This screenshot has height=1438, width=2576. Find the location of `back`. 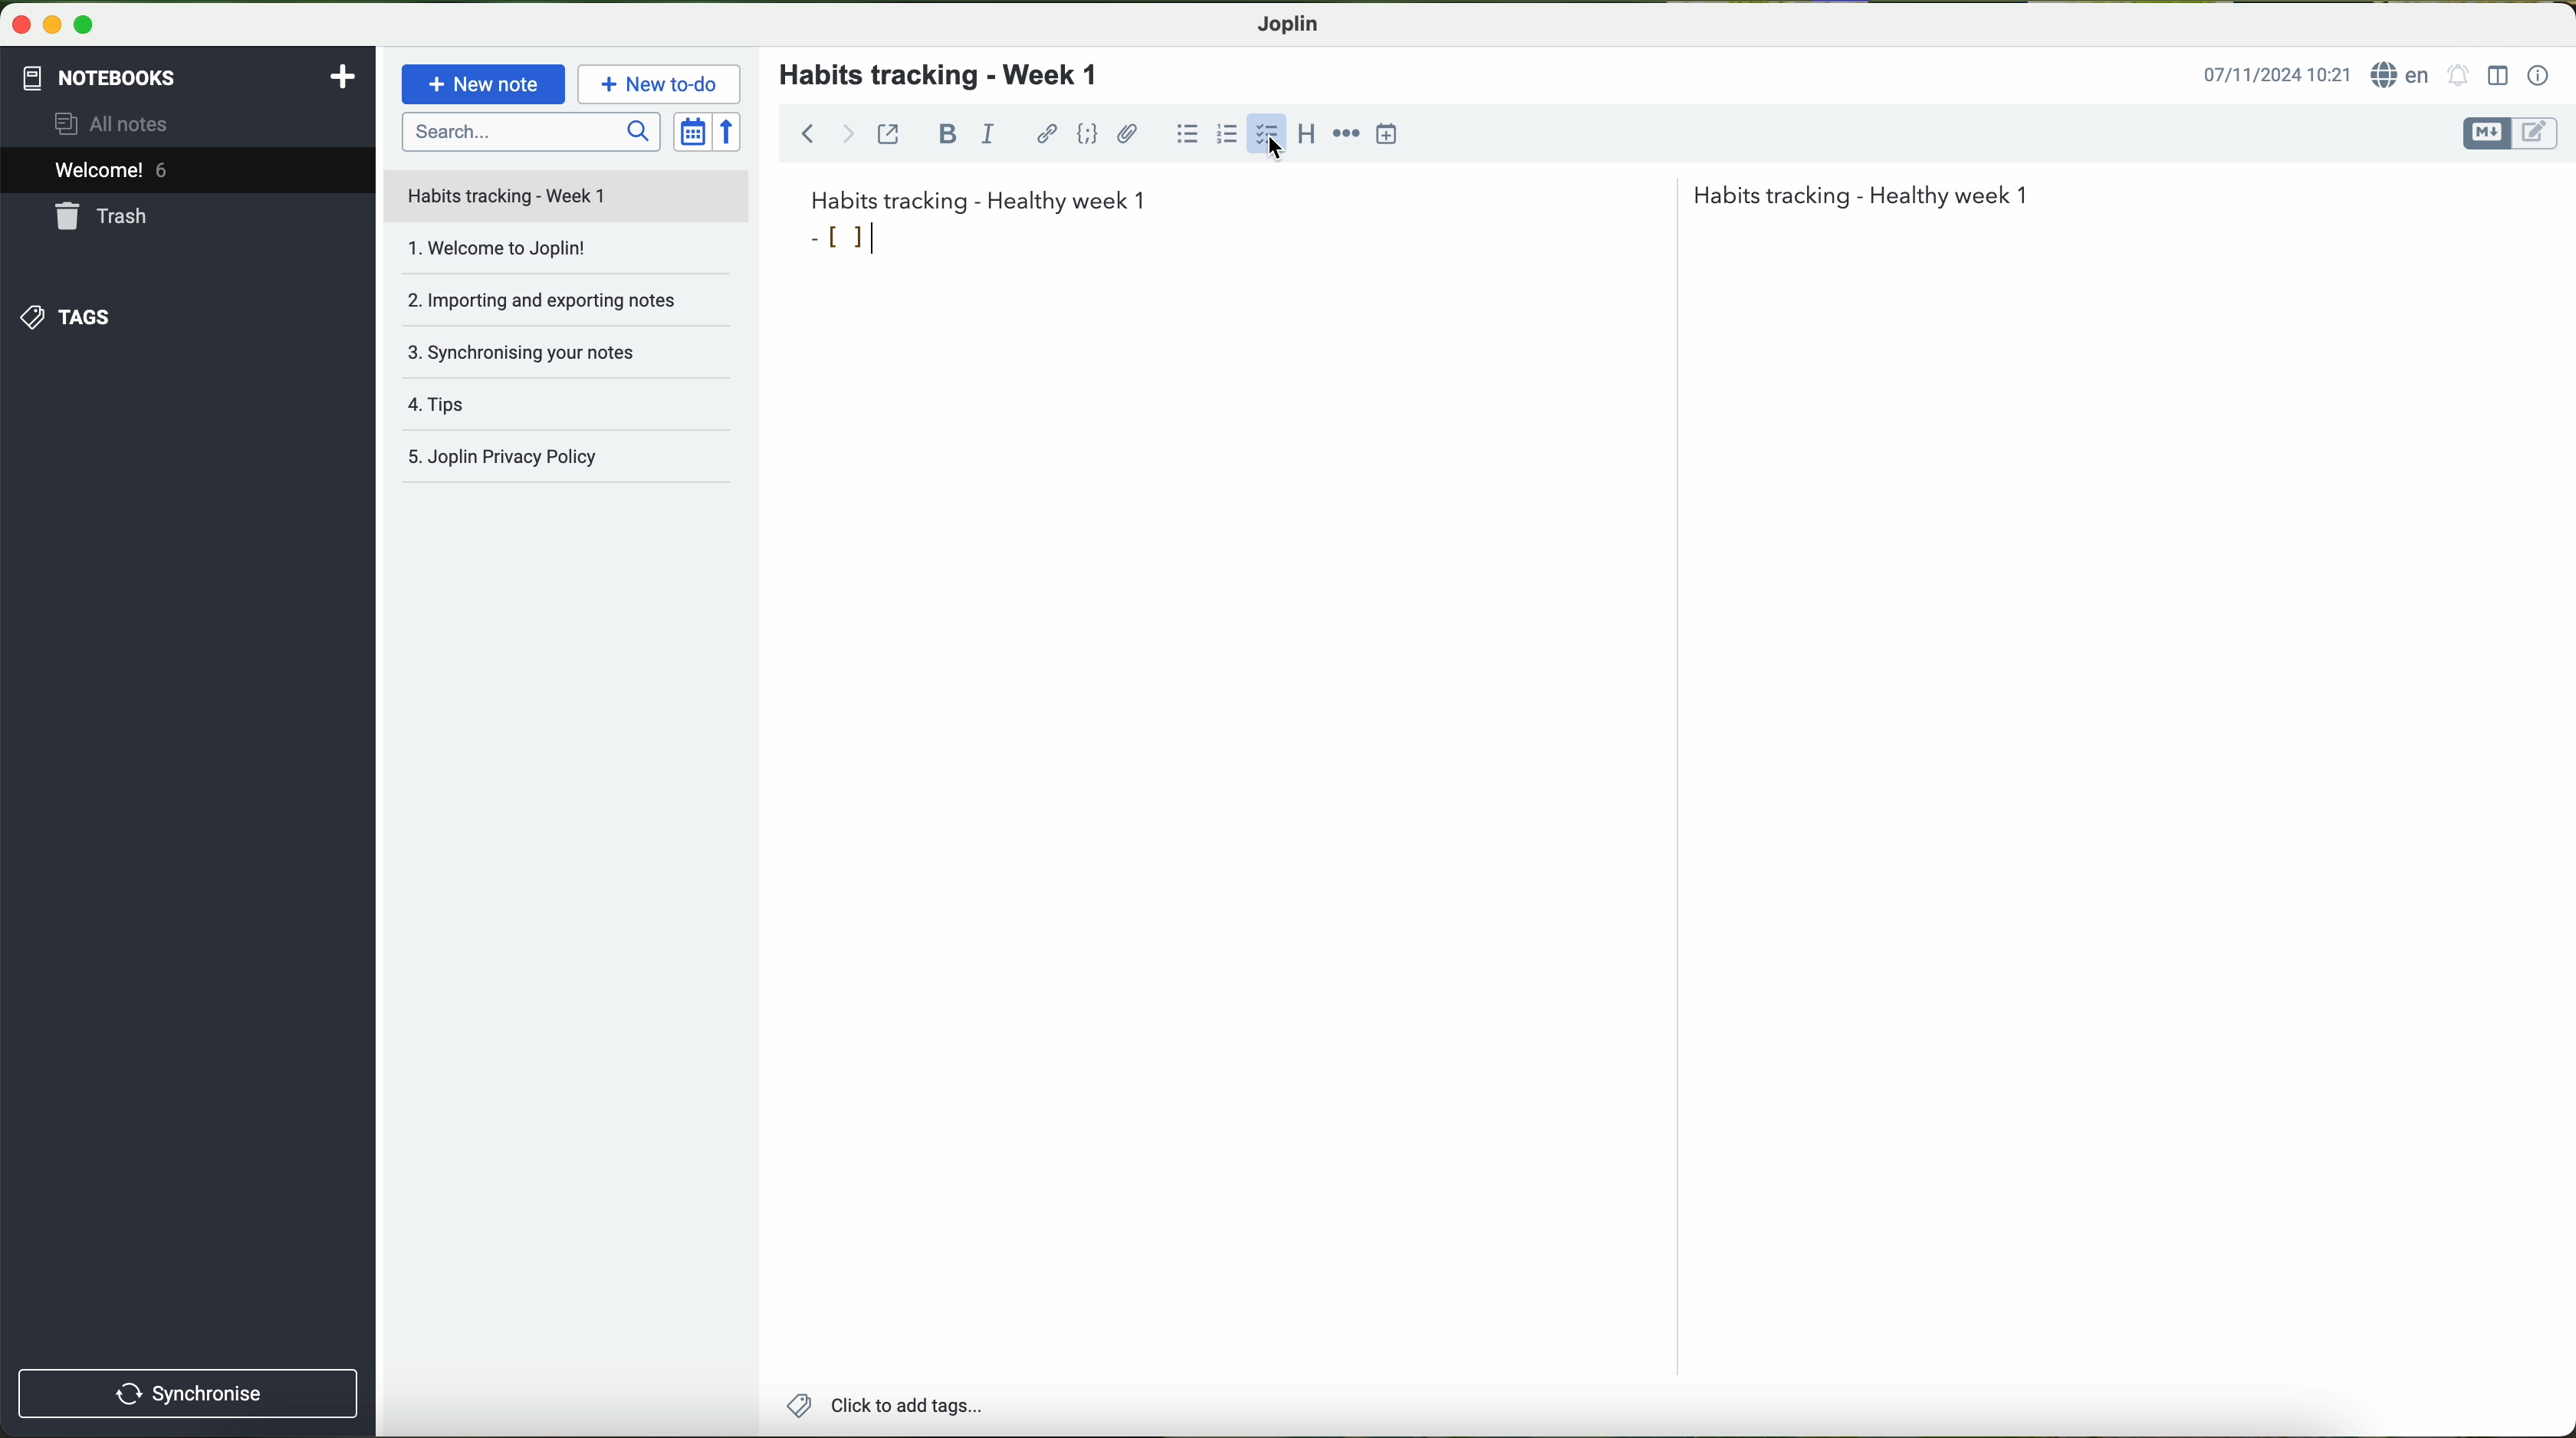

back is located at coordinates (801, 131).